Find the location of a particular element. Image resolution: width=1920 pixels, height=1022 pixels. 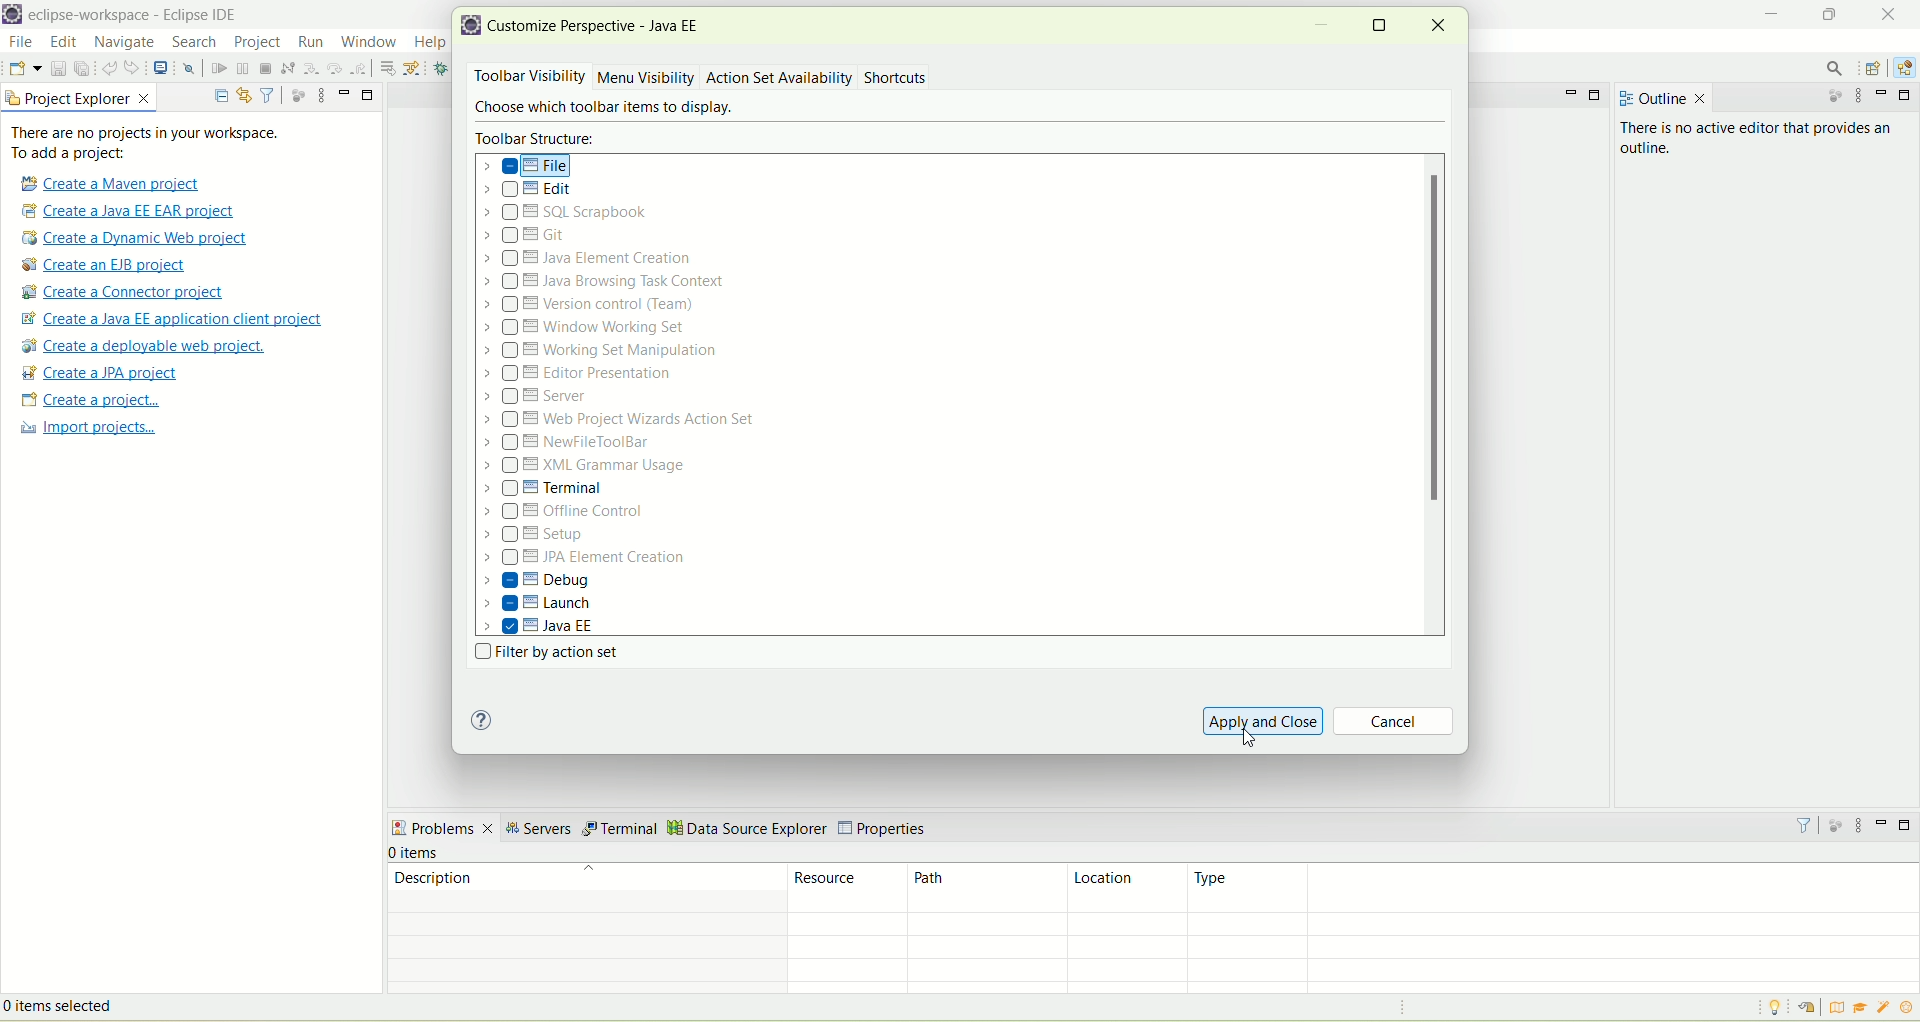

edit is located at coordinates (65, 44).